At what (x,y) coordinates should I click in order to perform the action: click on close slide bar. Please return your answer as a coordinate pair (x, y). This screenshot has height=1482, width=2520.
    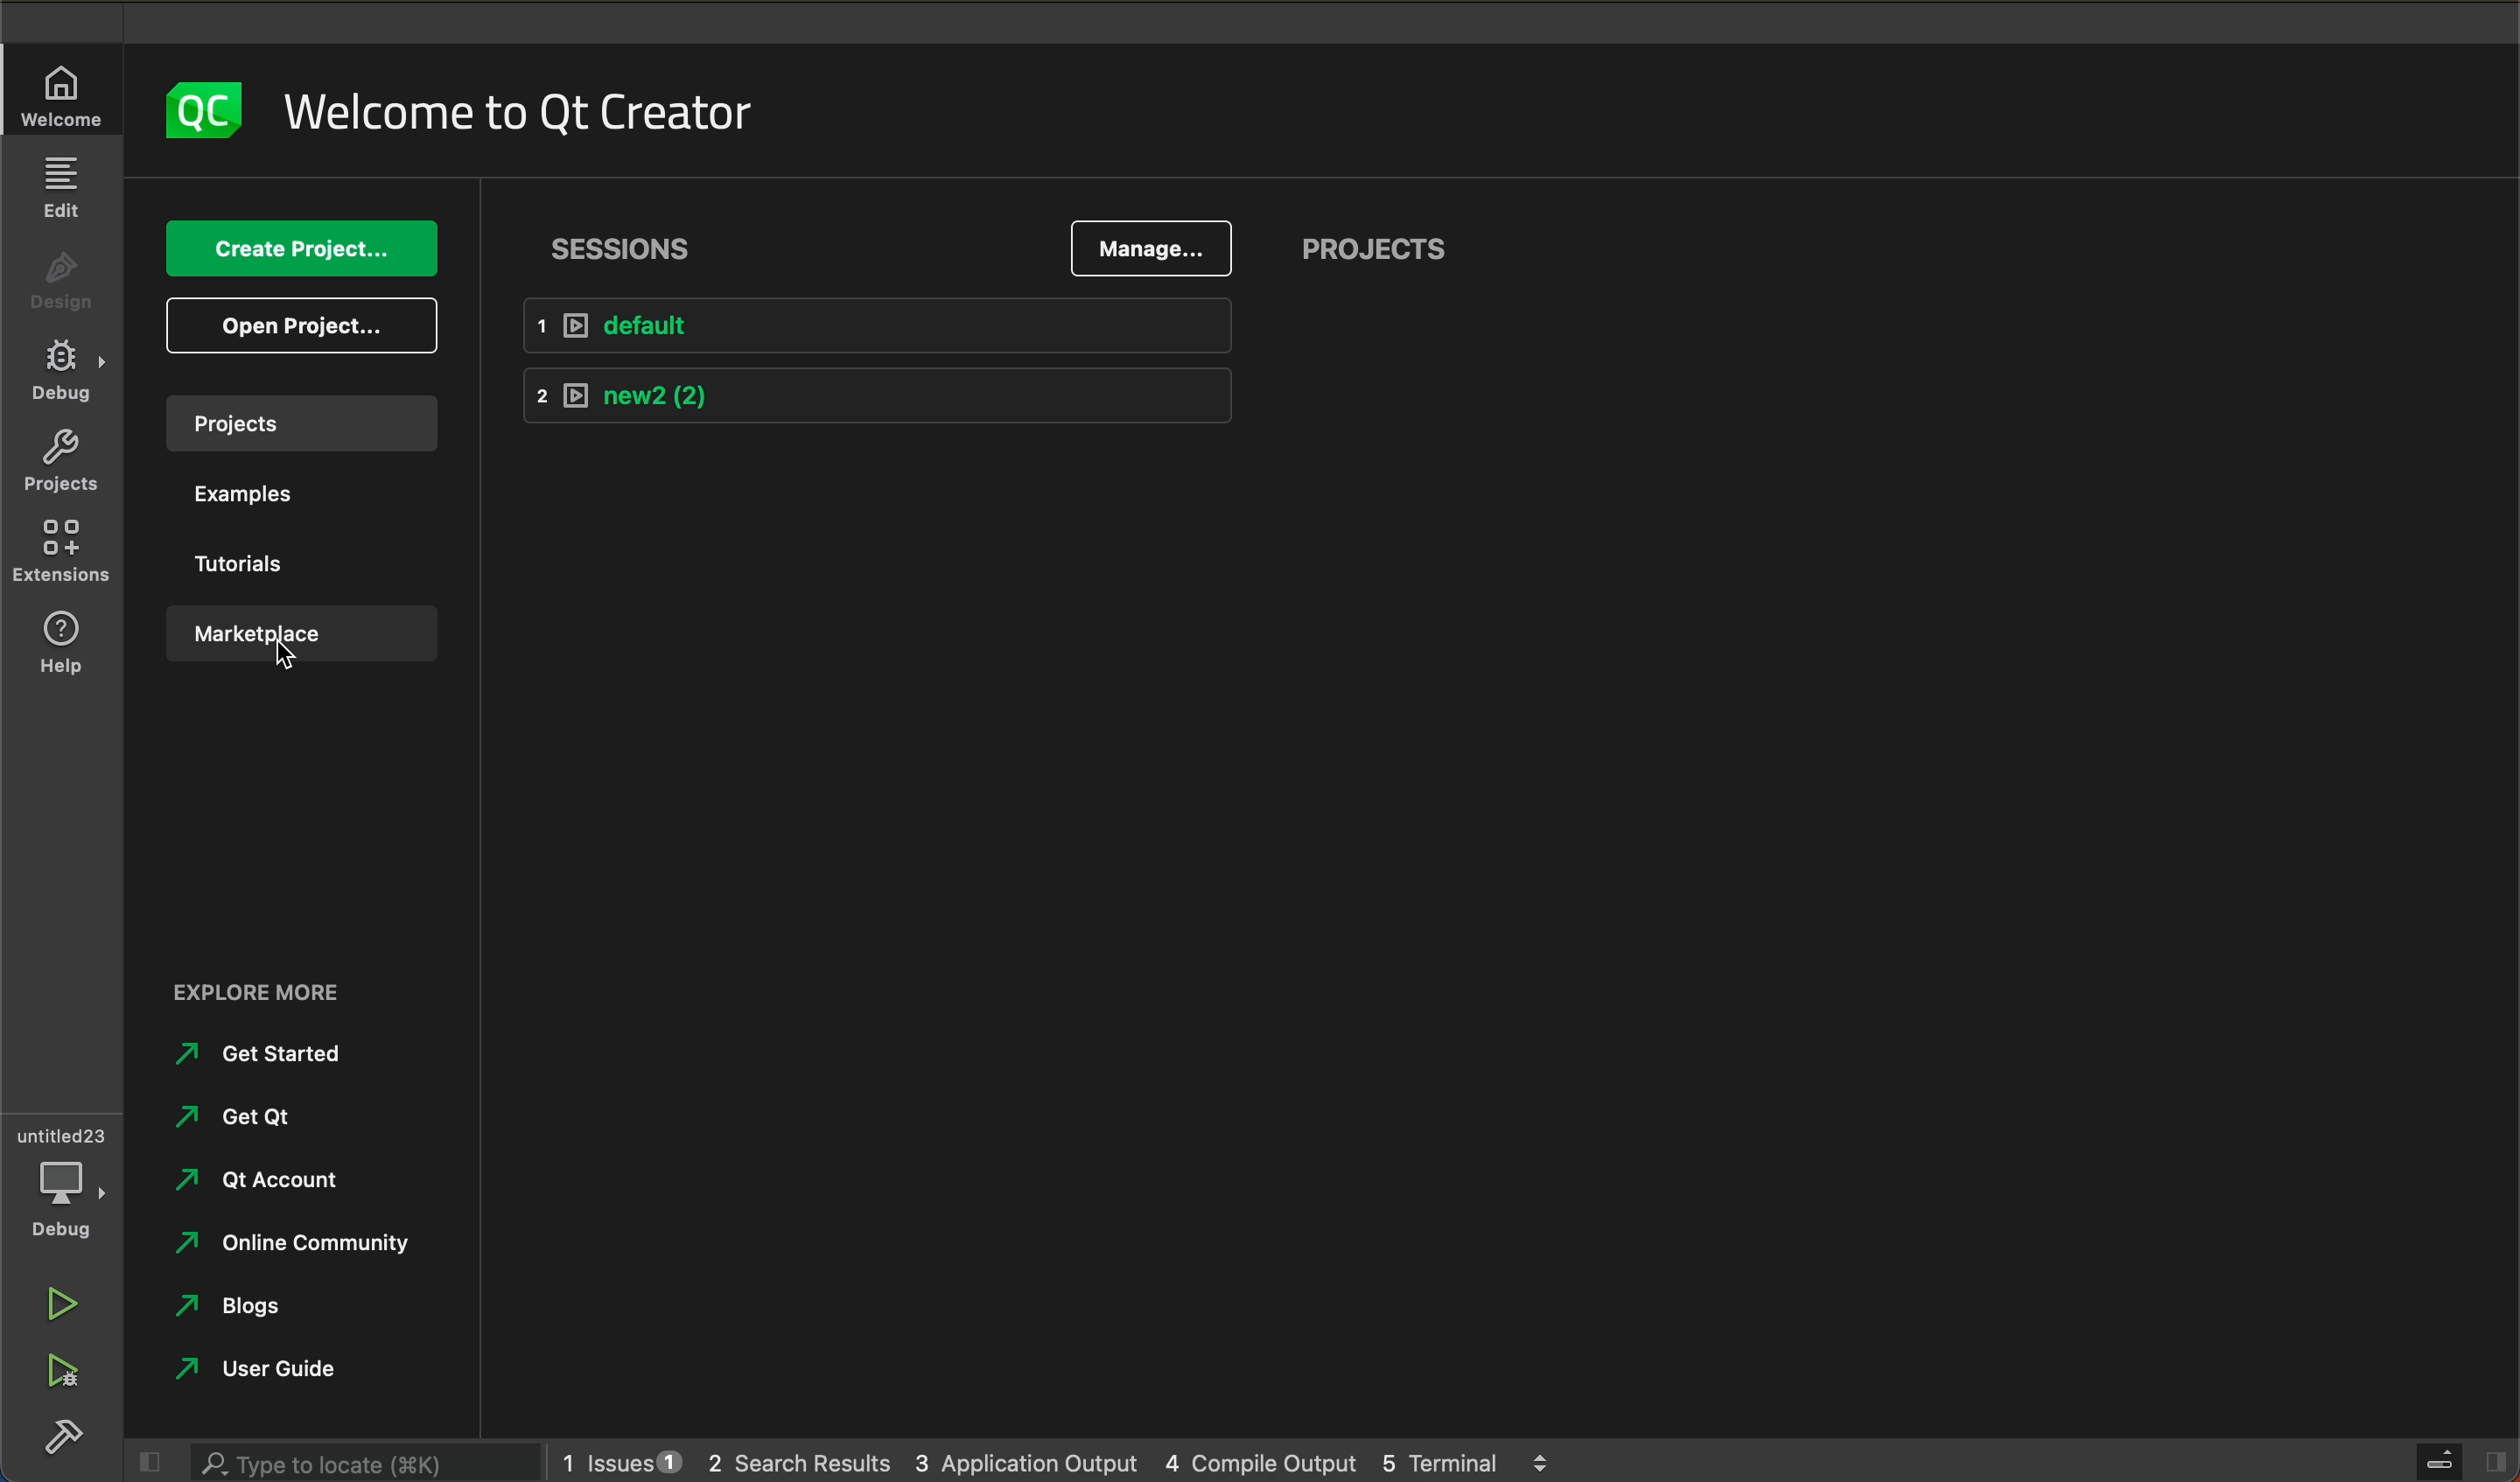
    Looking at the image, I should click on (2462, 1462).